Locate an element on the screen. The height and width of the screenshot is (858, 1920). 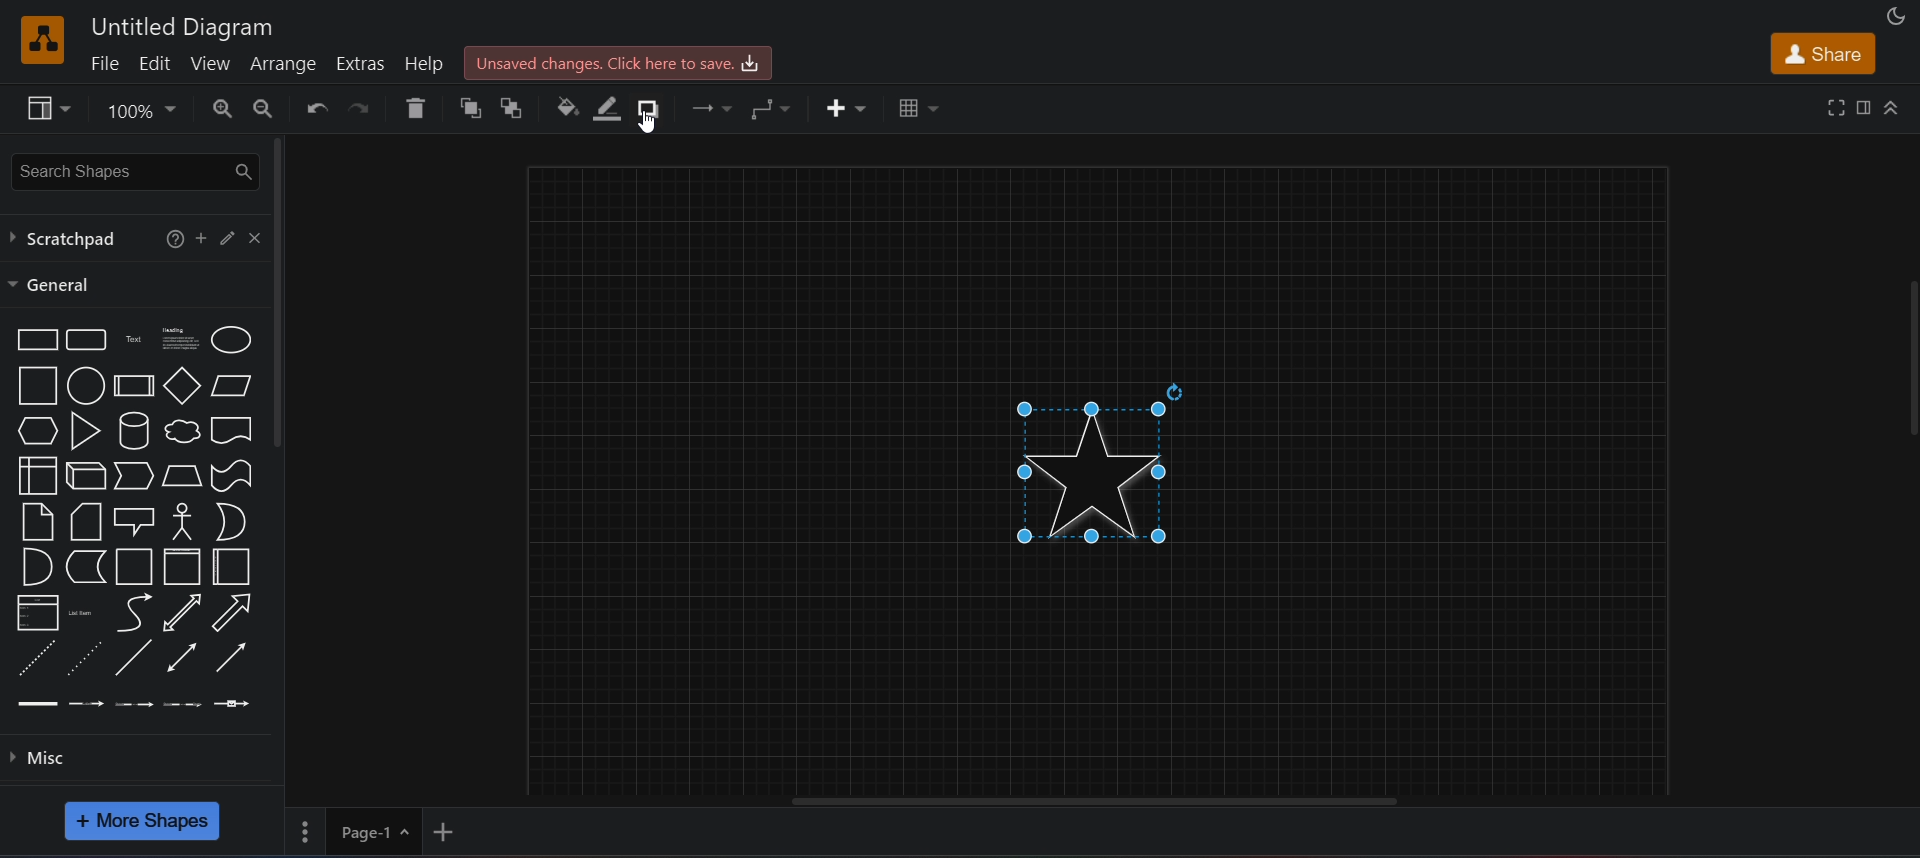
star shape is located at coordinates (1100, 474).